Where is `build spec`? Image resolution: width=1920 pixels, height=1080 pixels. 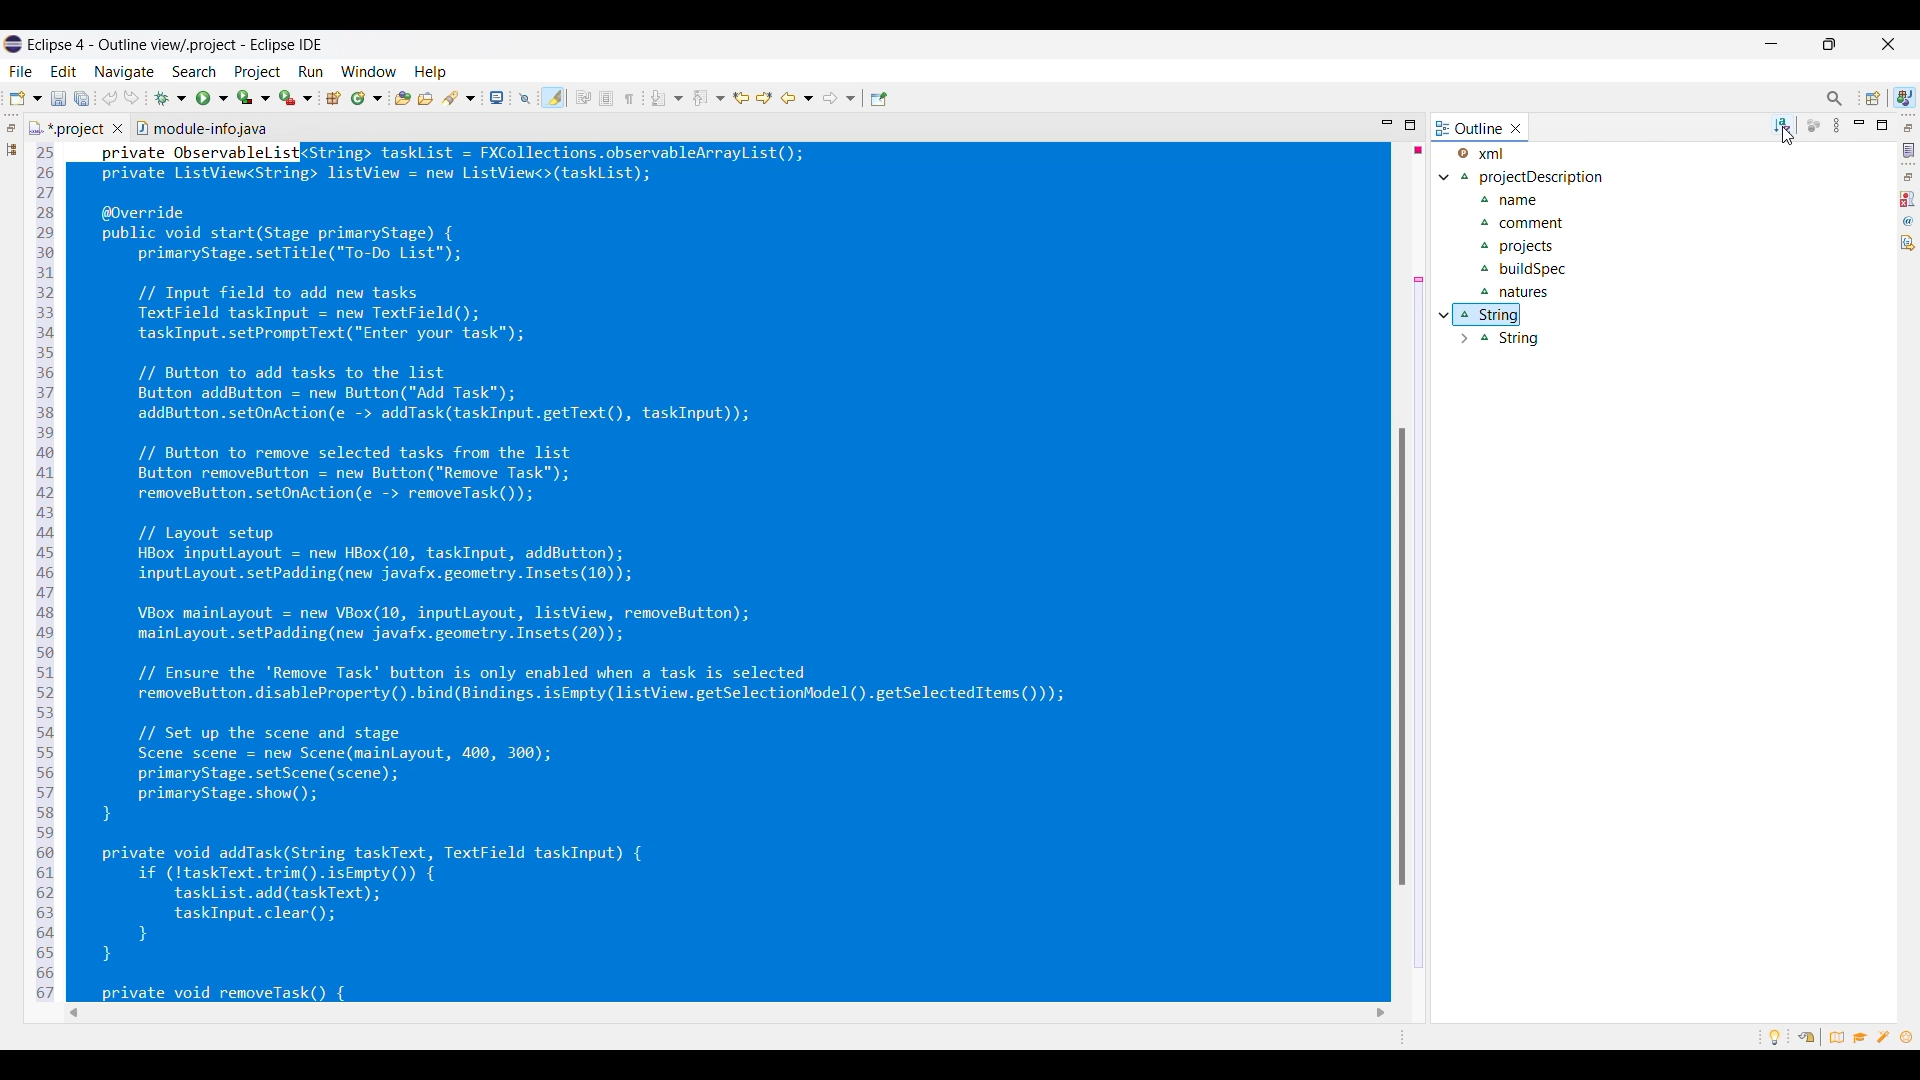 build spec is located at coordinates (1529, 268).